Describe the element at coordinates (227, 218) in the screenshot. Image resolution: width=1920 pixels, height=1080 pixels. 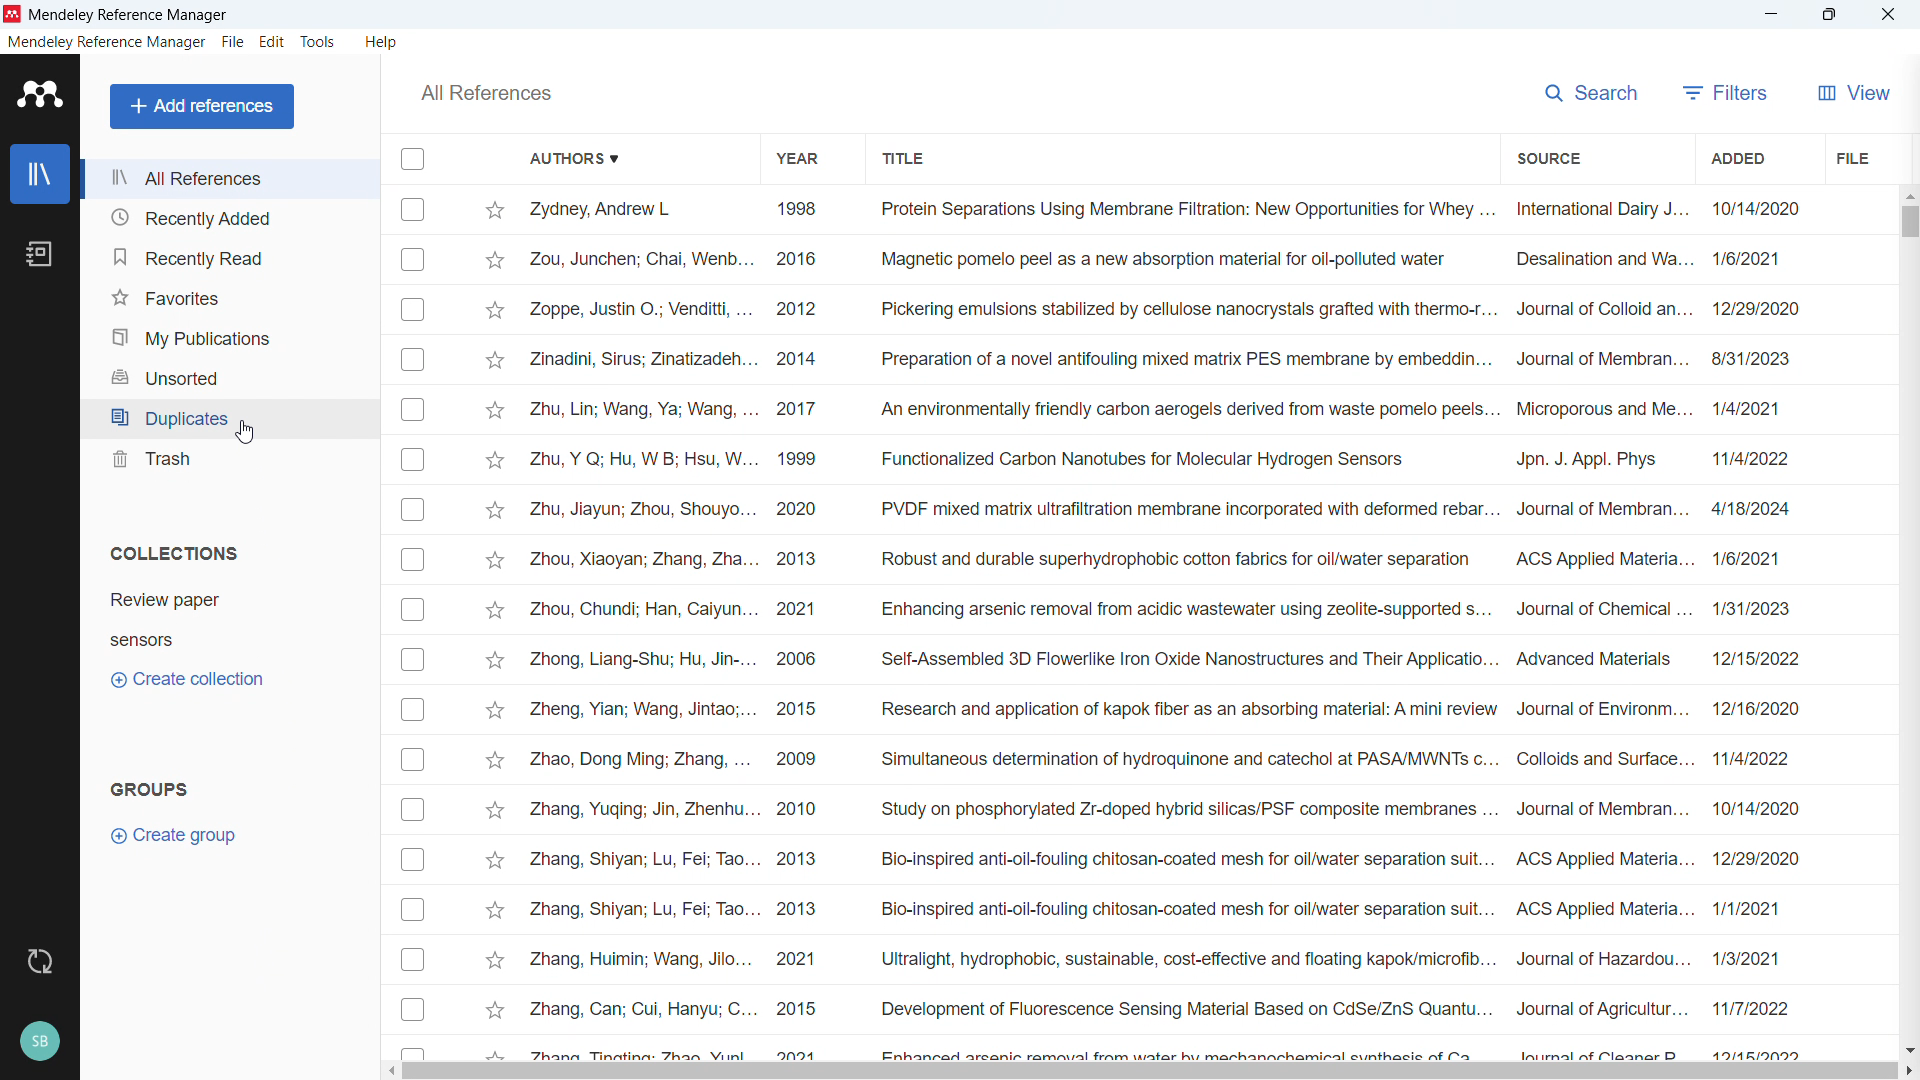
I see `recently added ` at that location.